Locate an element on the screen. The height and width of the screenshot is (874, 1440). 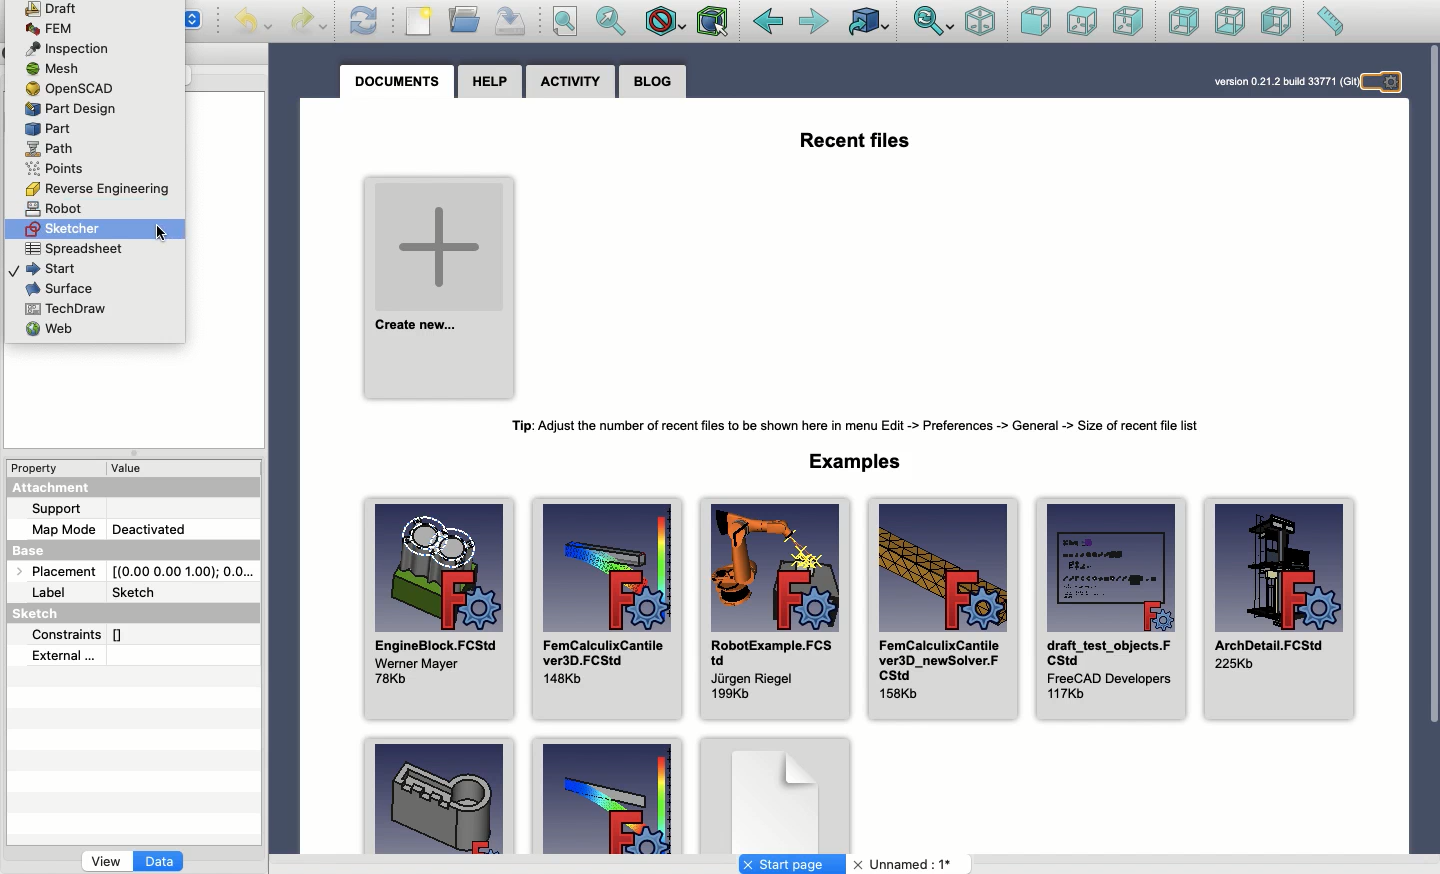
Robot is located at coordinates (50, 209).